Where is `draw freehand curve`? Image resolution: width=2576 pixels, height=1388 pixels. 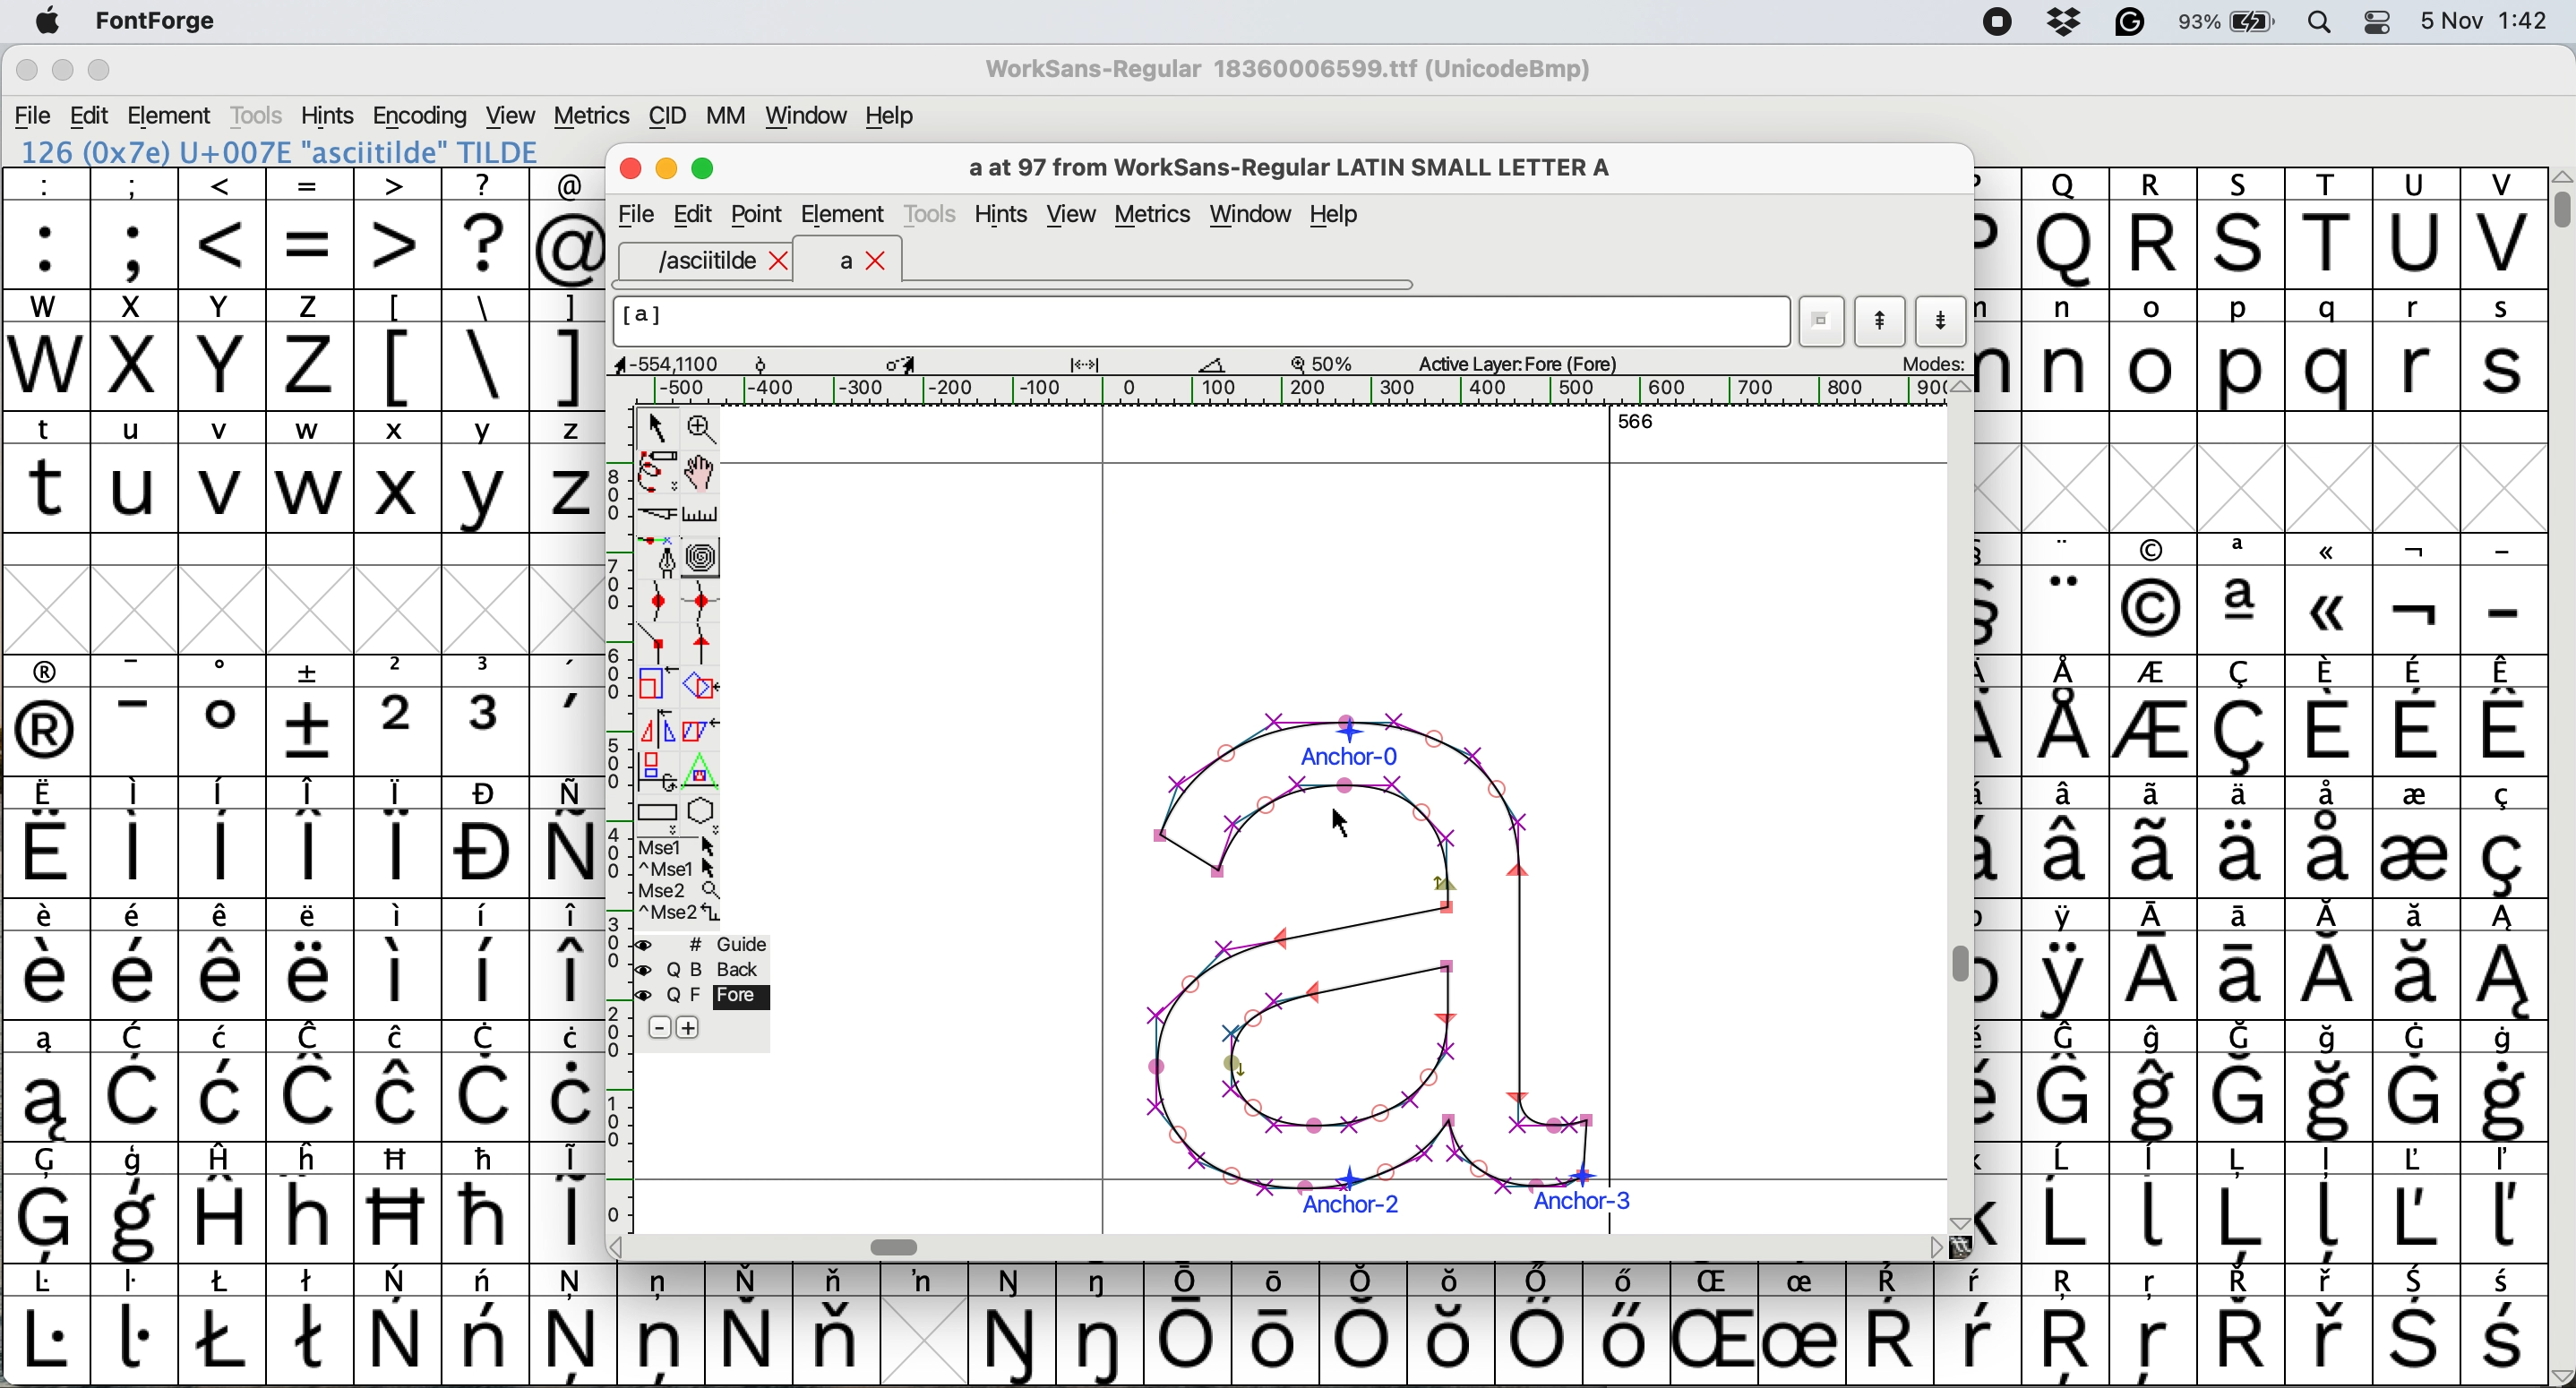
draw freehand curve is located at coordinates (656, 471).